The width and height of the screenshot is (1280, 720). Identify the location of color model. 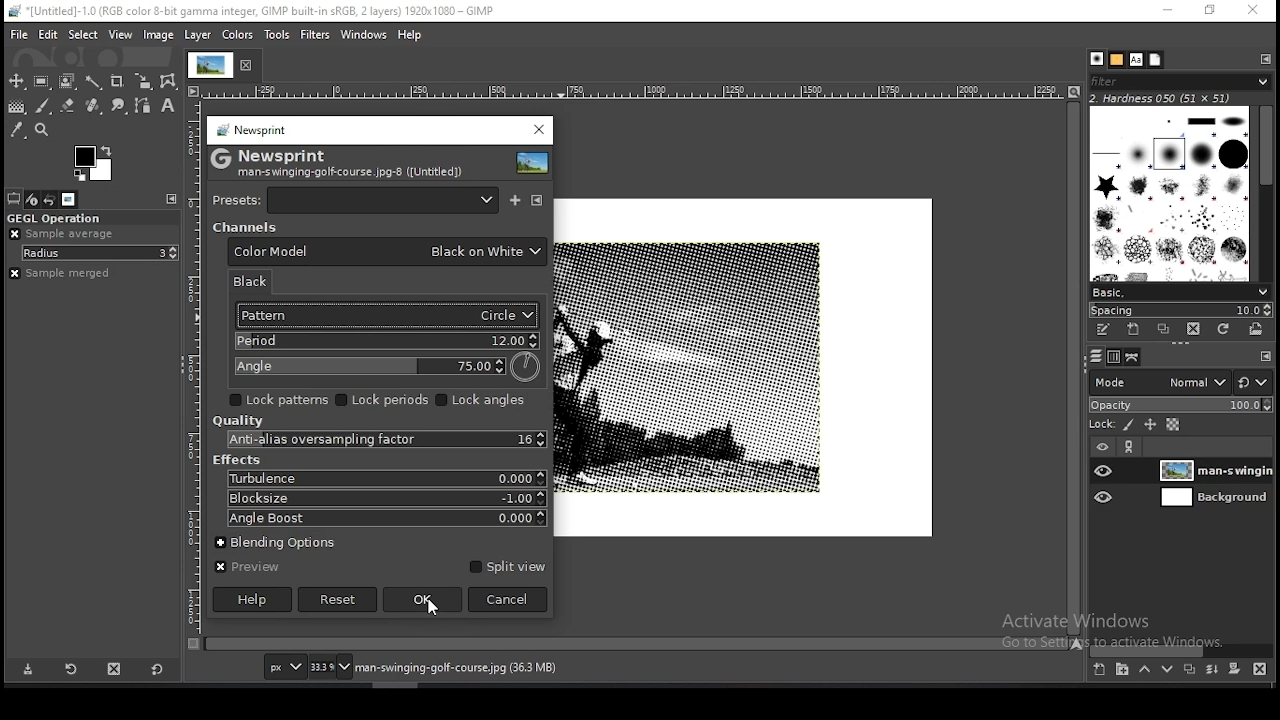
(387, 252).